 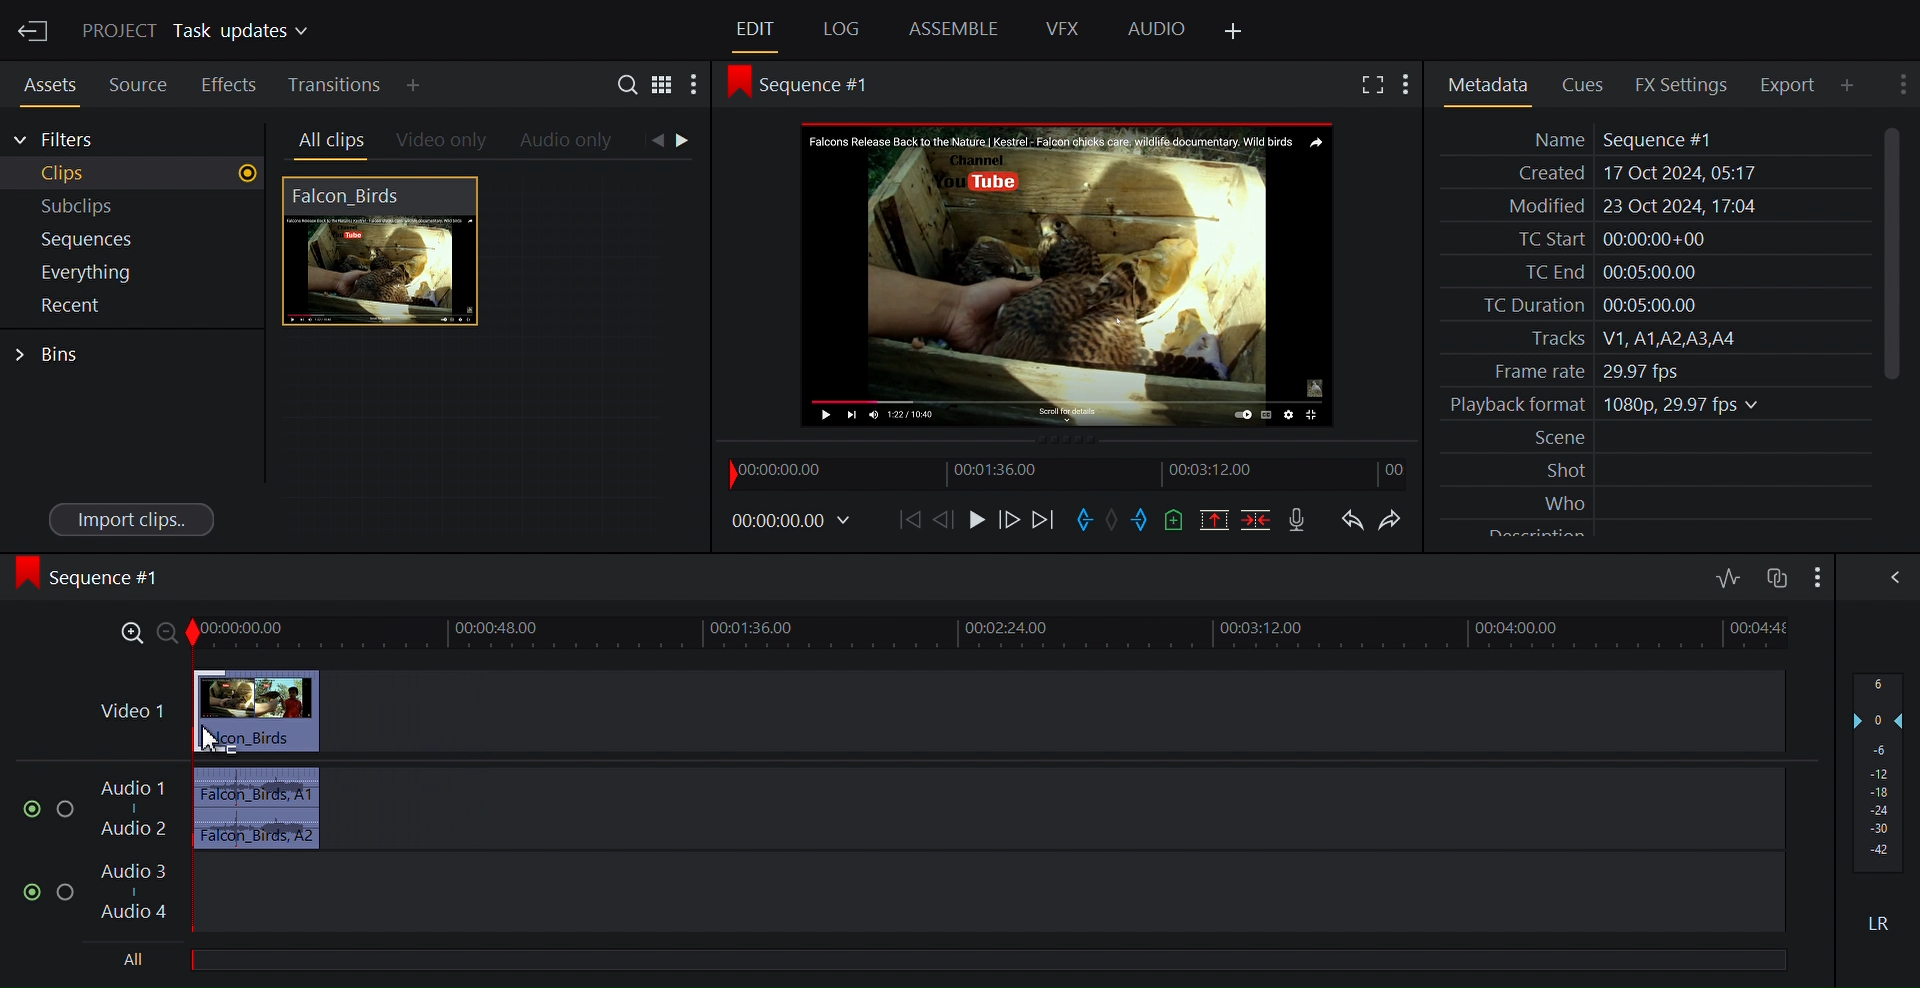 What do you see at coordinates (483, 359) in the screenshot?
I see `Clip Thumbnail` at bounding box center [483, 359].